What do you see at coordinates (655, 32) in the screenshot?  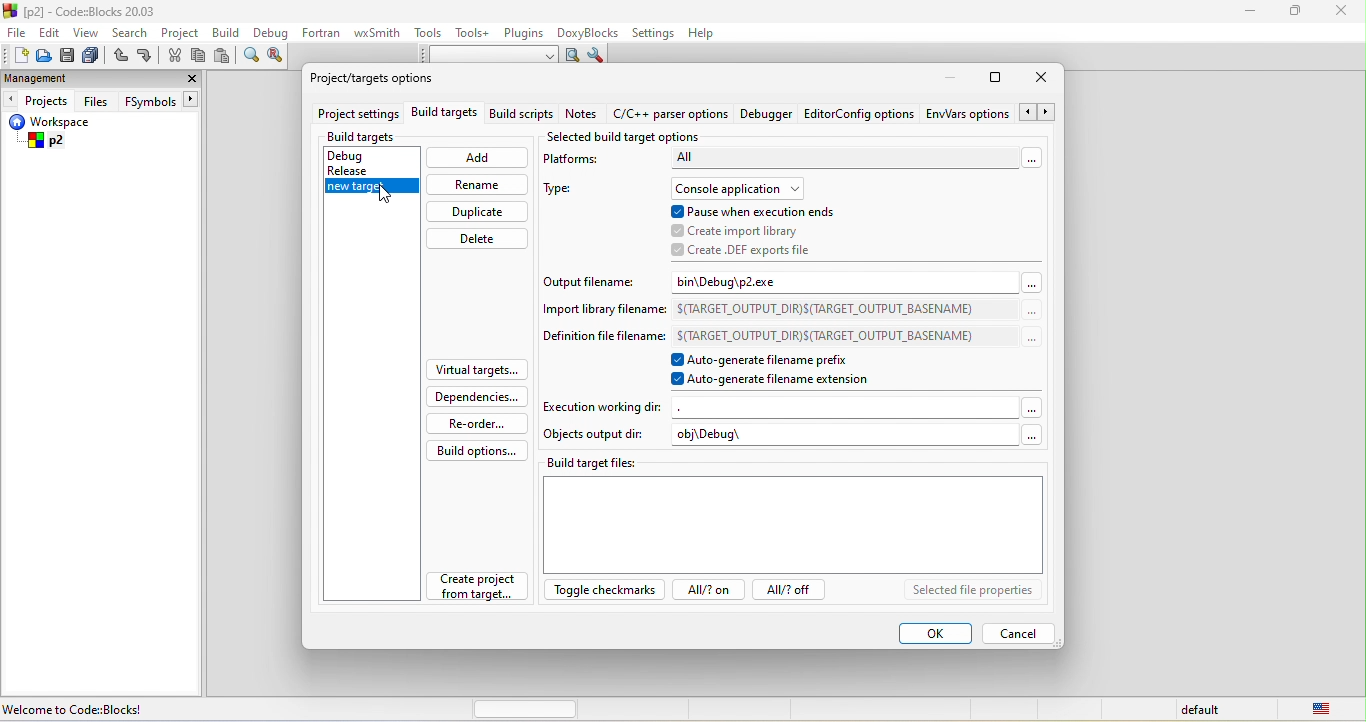 I see `settings` at bounding box center [655, 32].